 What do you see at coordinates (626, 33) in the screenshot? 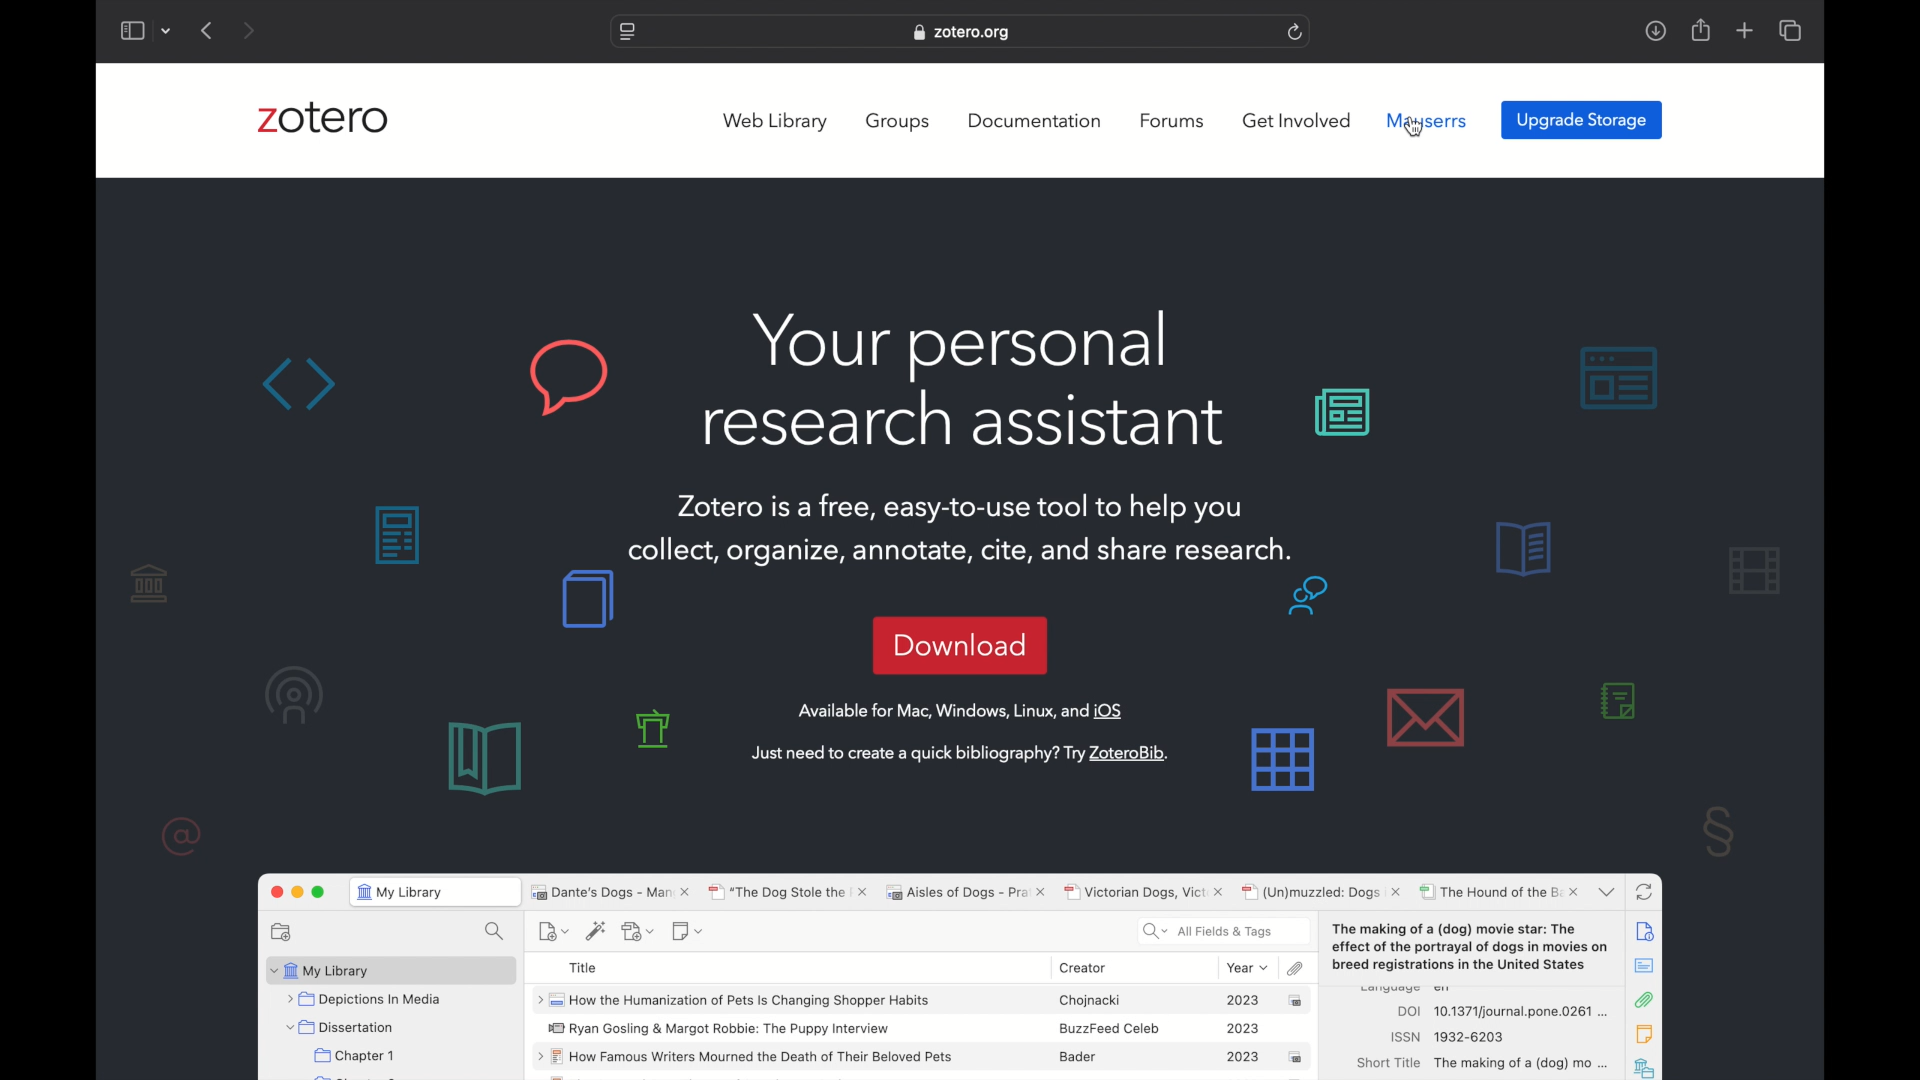
I see `website settings` at bounding box center [626, 33].